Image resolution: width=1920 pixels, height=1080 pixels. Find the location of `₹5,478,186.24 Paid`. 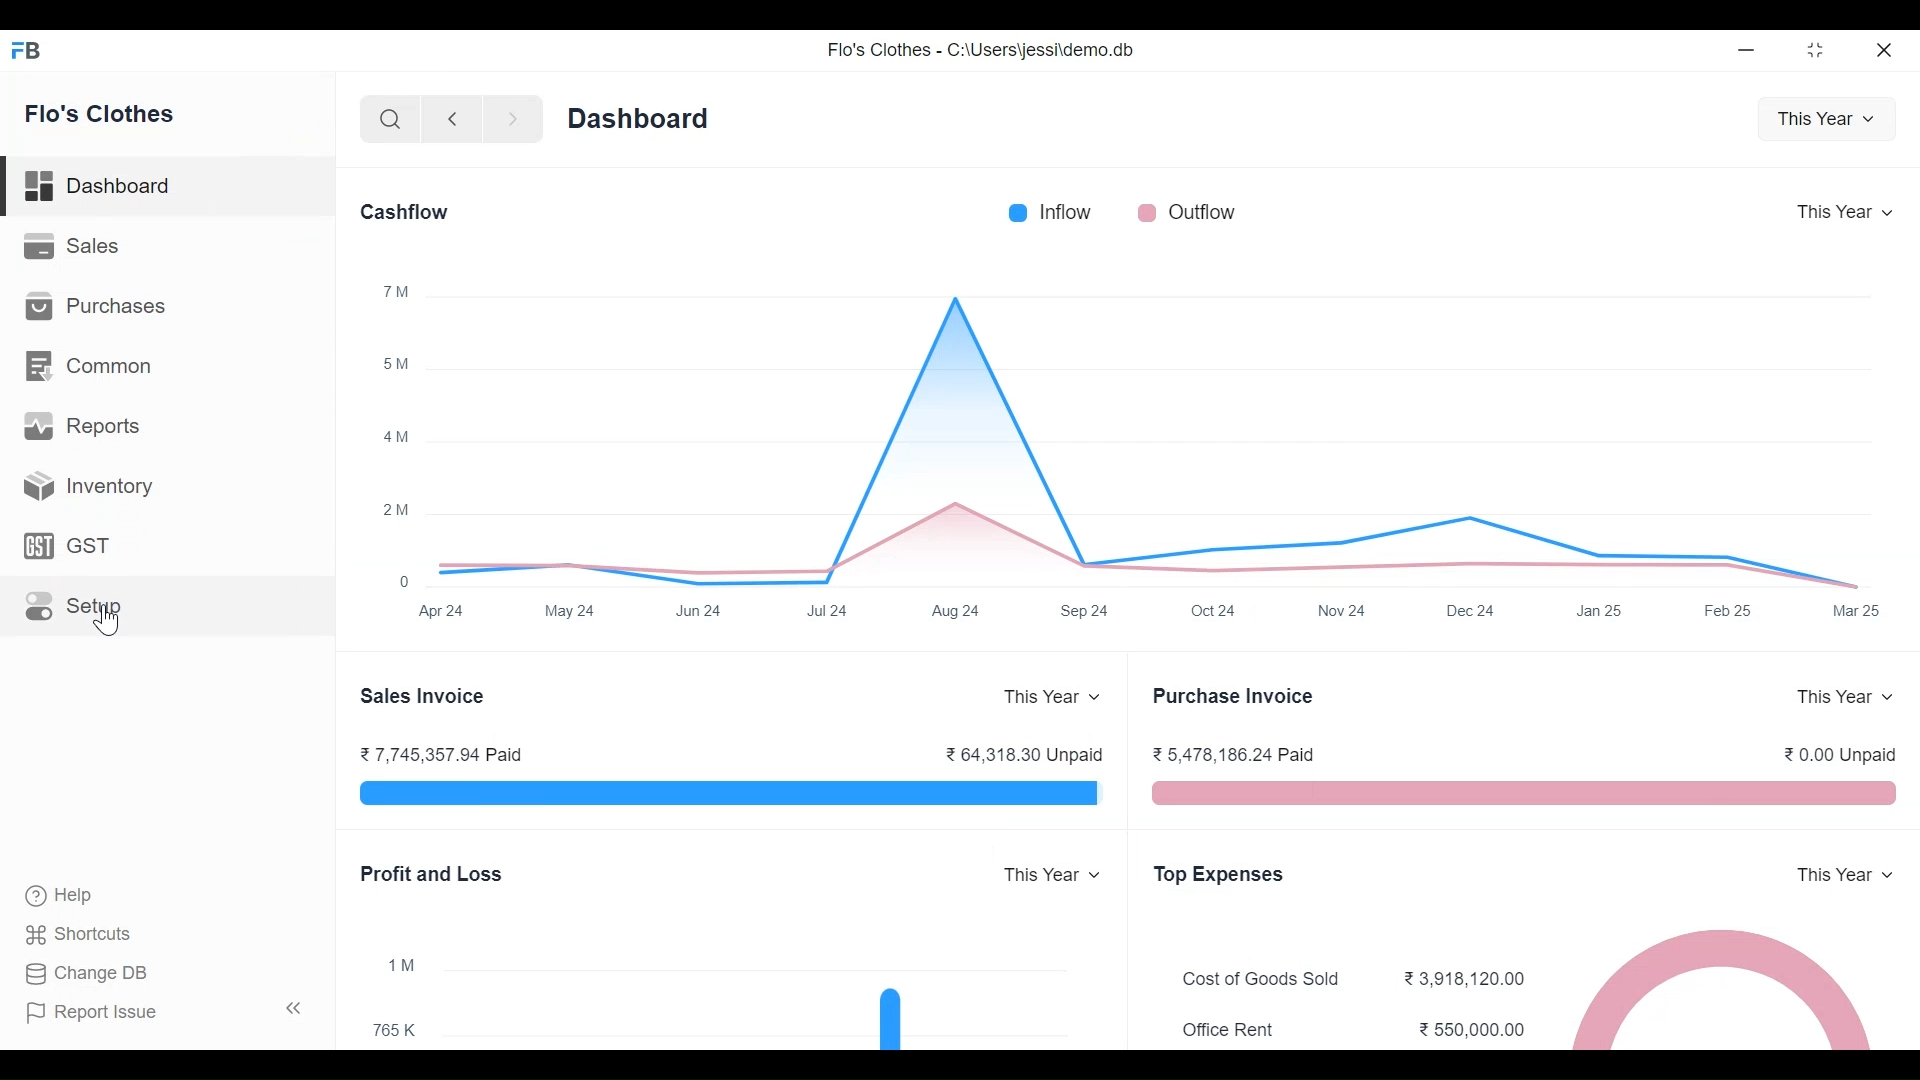

₹5,478,186.24 Paid is located at coordinates (1237, 755).